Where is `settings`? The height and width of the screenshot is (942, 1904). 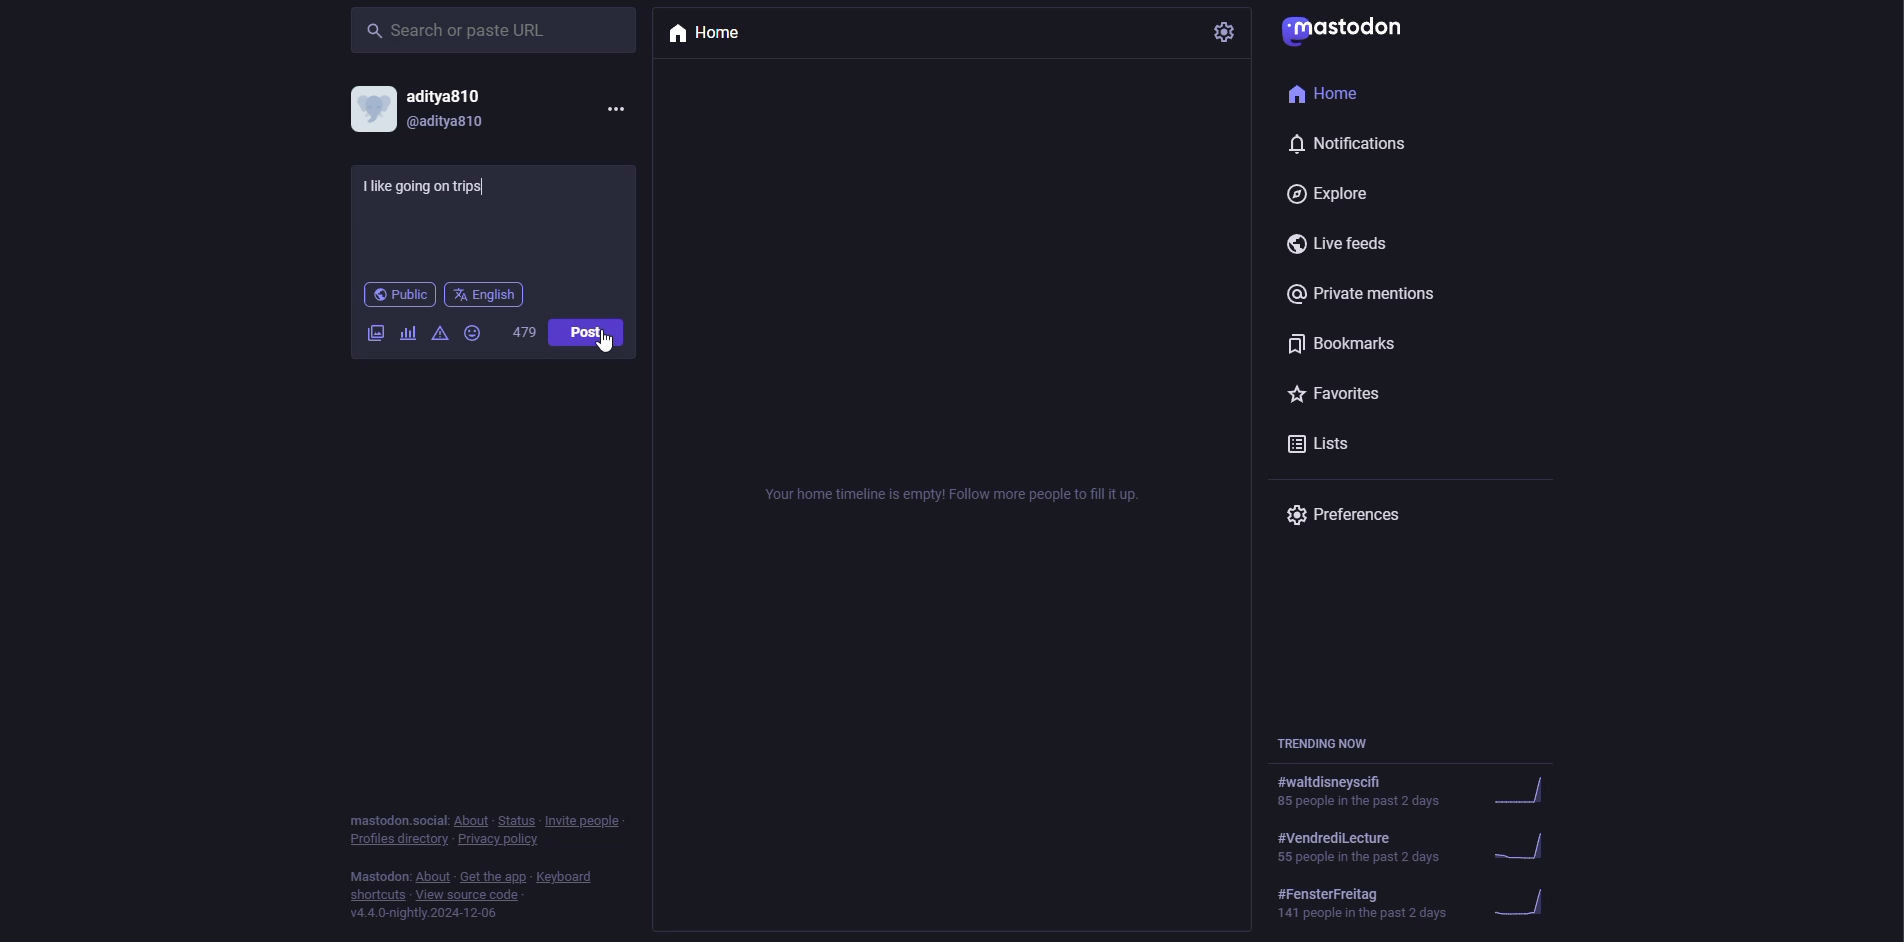 settings is located at coordinates (1227, 32).